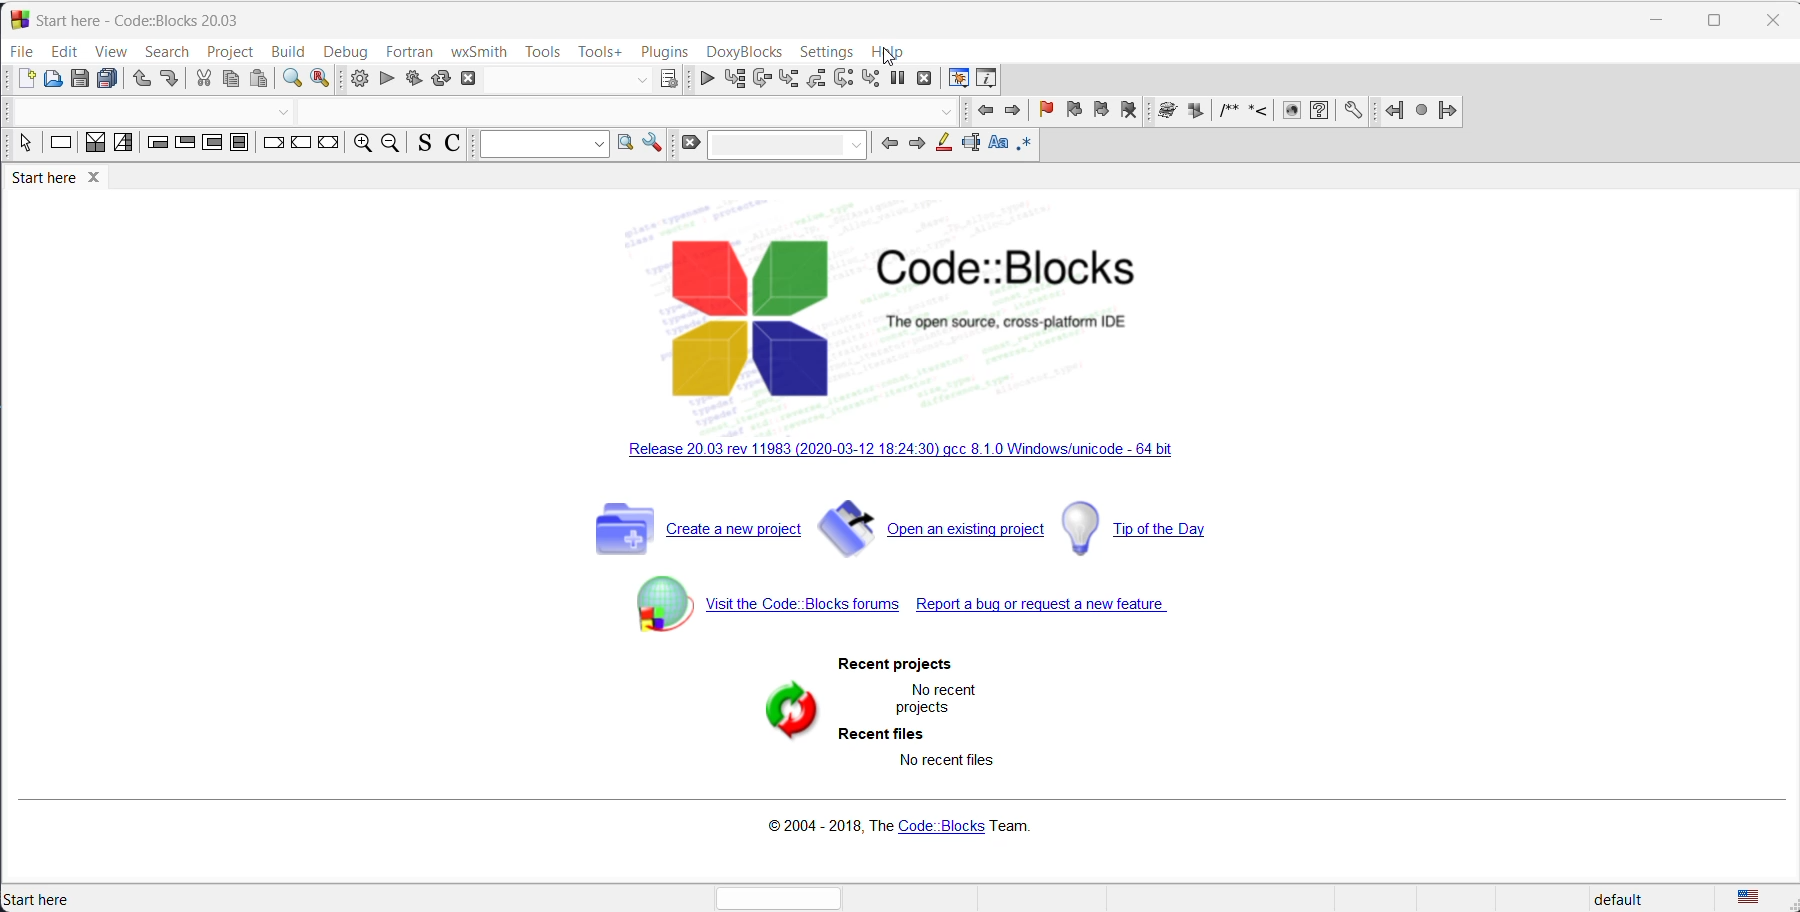 The width and height of the screenshot is (1800, 912). Describe the element at coordinates (292, 79) in the screenshot. I see `find` at that location.